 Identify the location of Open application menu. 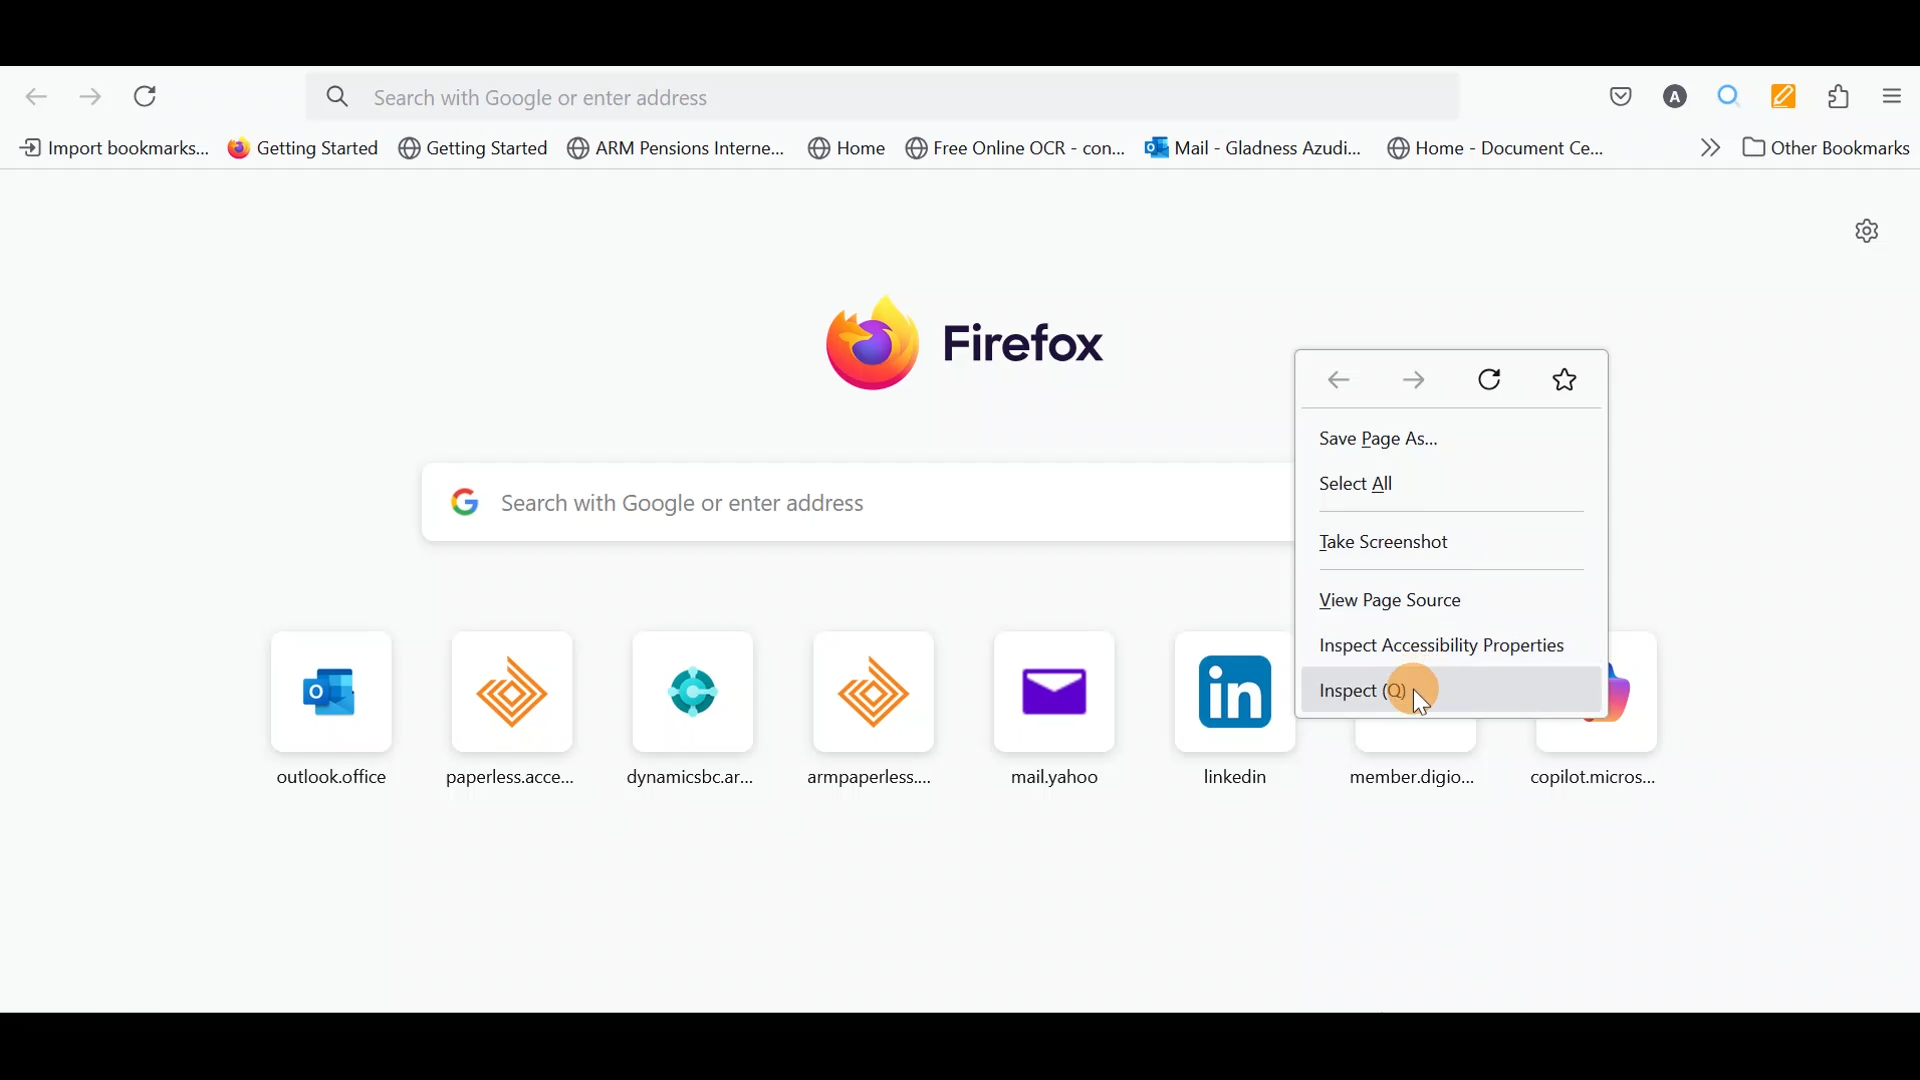
(1895, 91).